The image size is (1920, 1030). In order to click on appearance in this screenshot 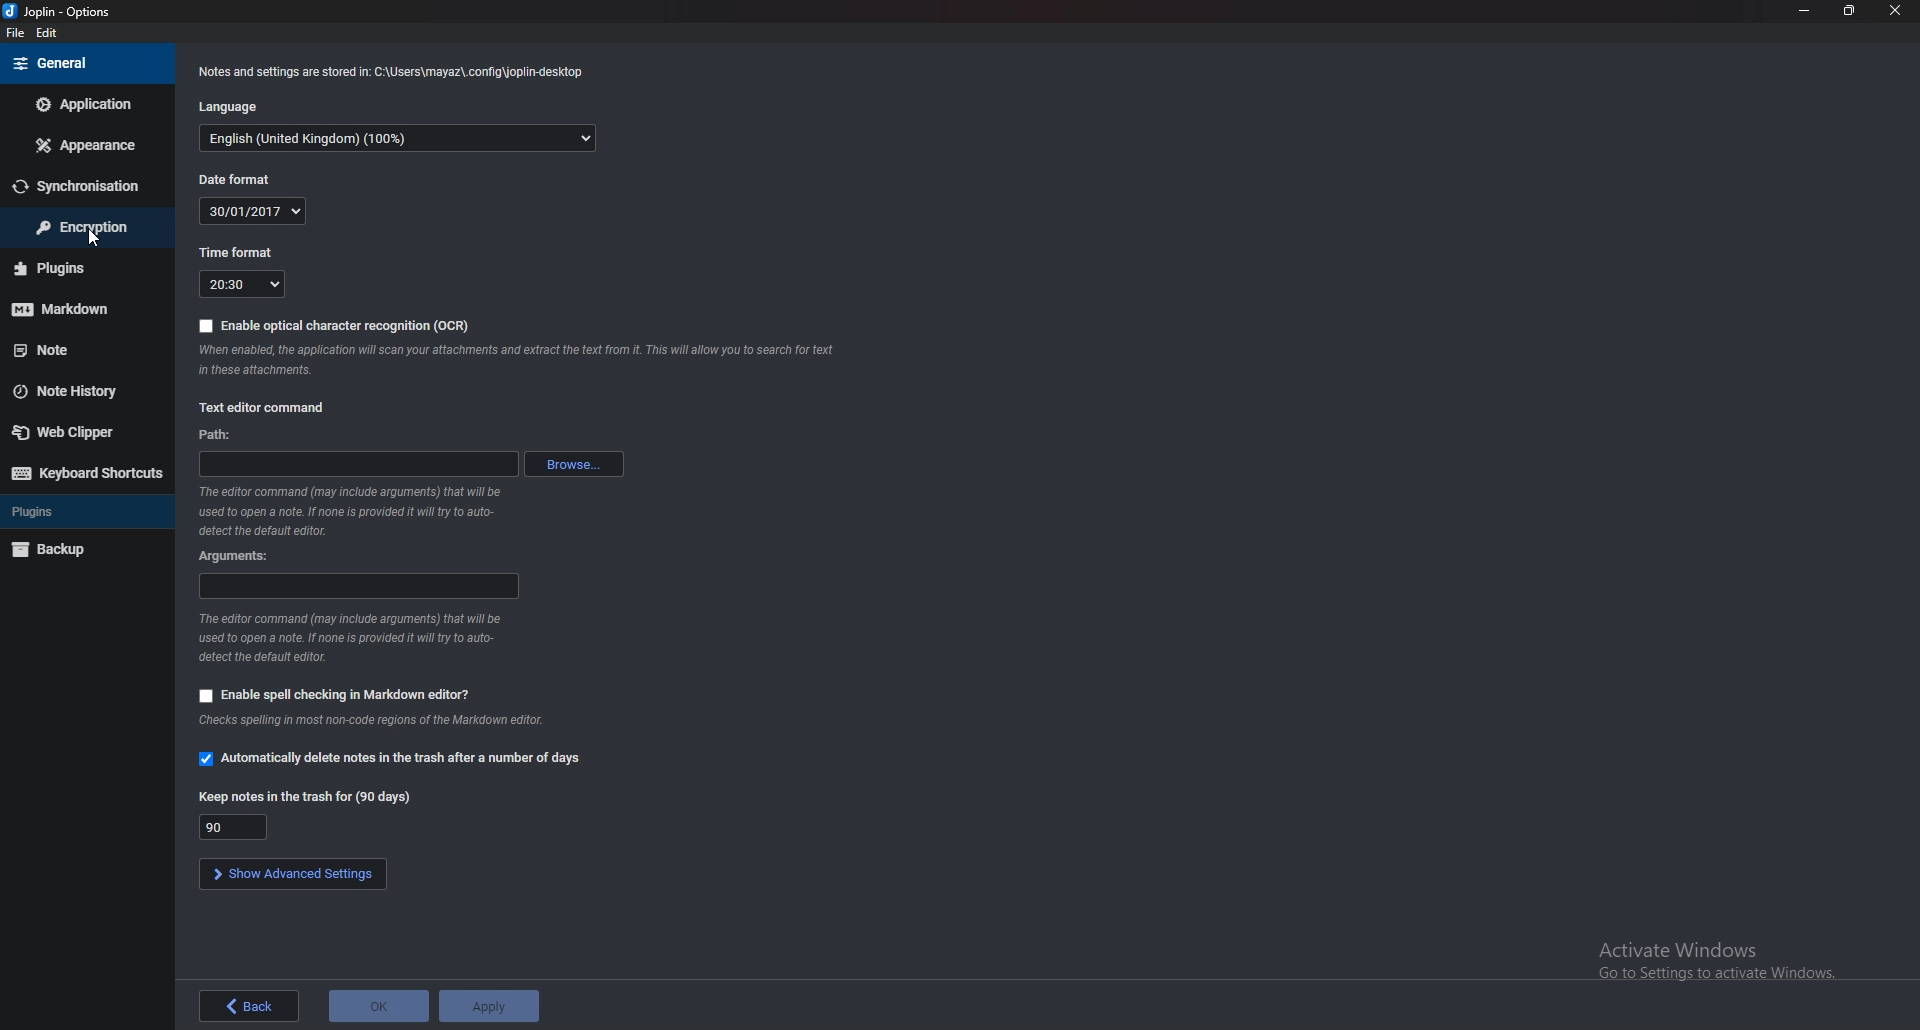, I will do `click(83, 144)`.